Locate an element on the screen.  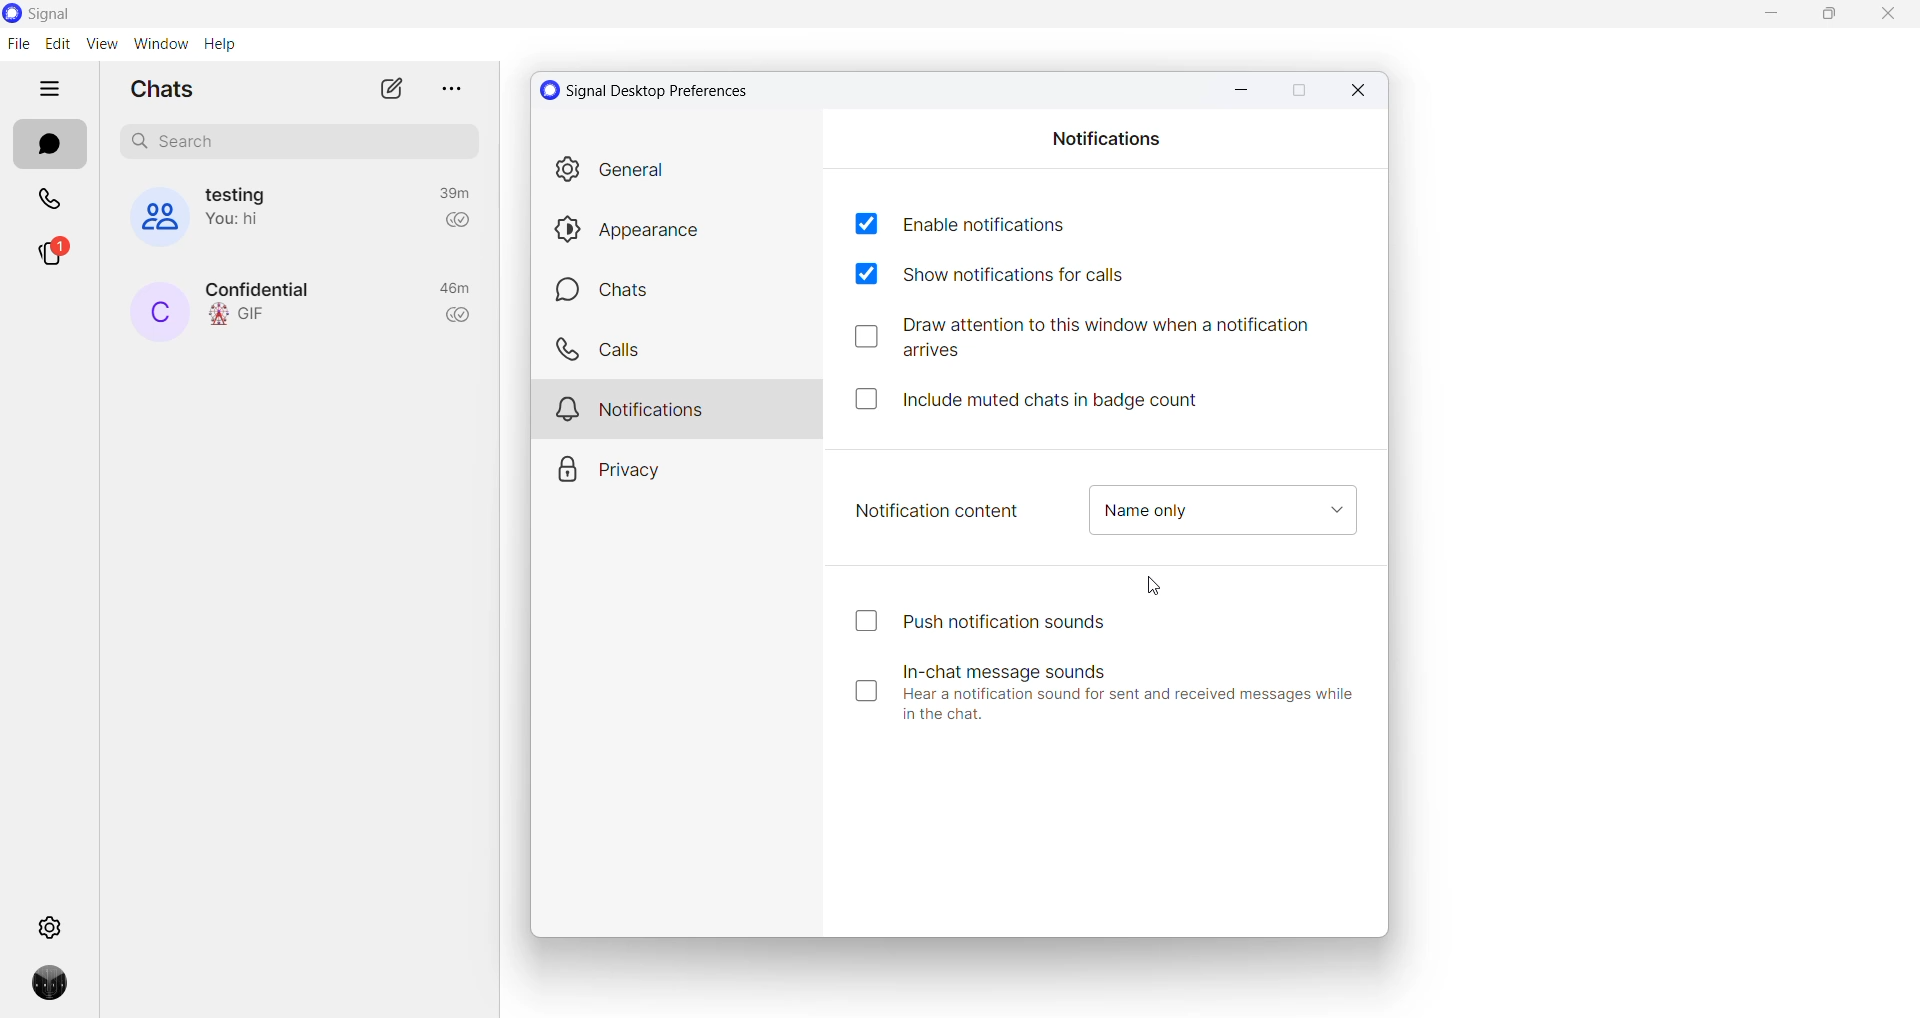
last active time is located at coordinates (455, 290).